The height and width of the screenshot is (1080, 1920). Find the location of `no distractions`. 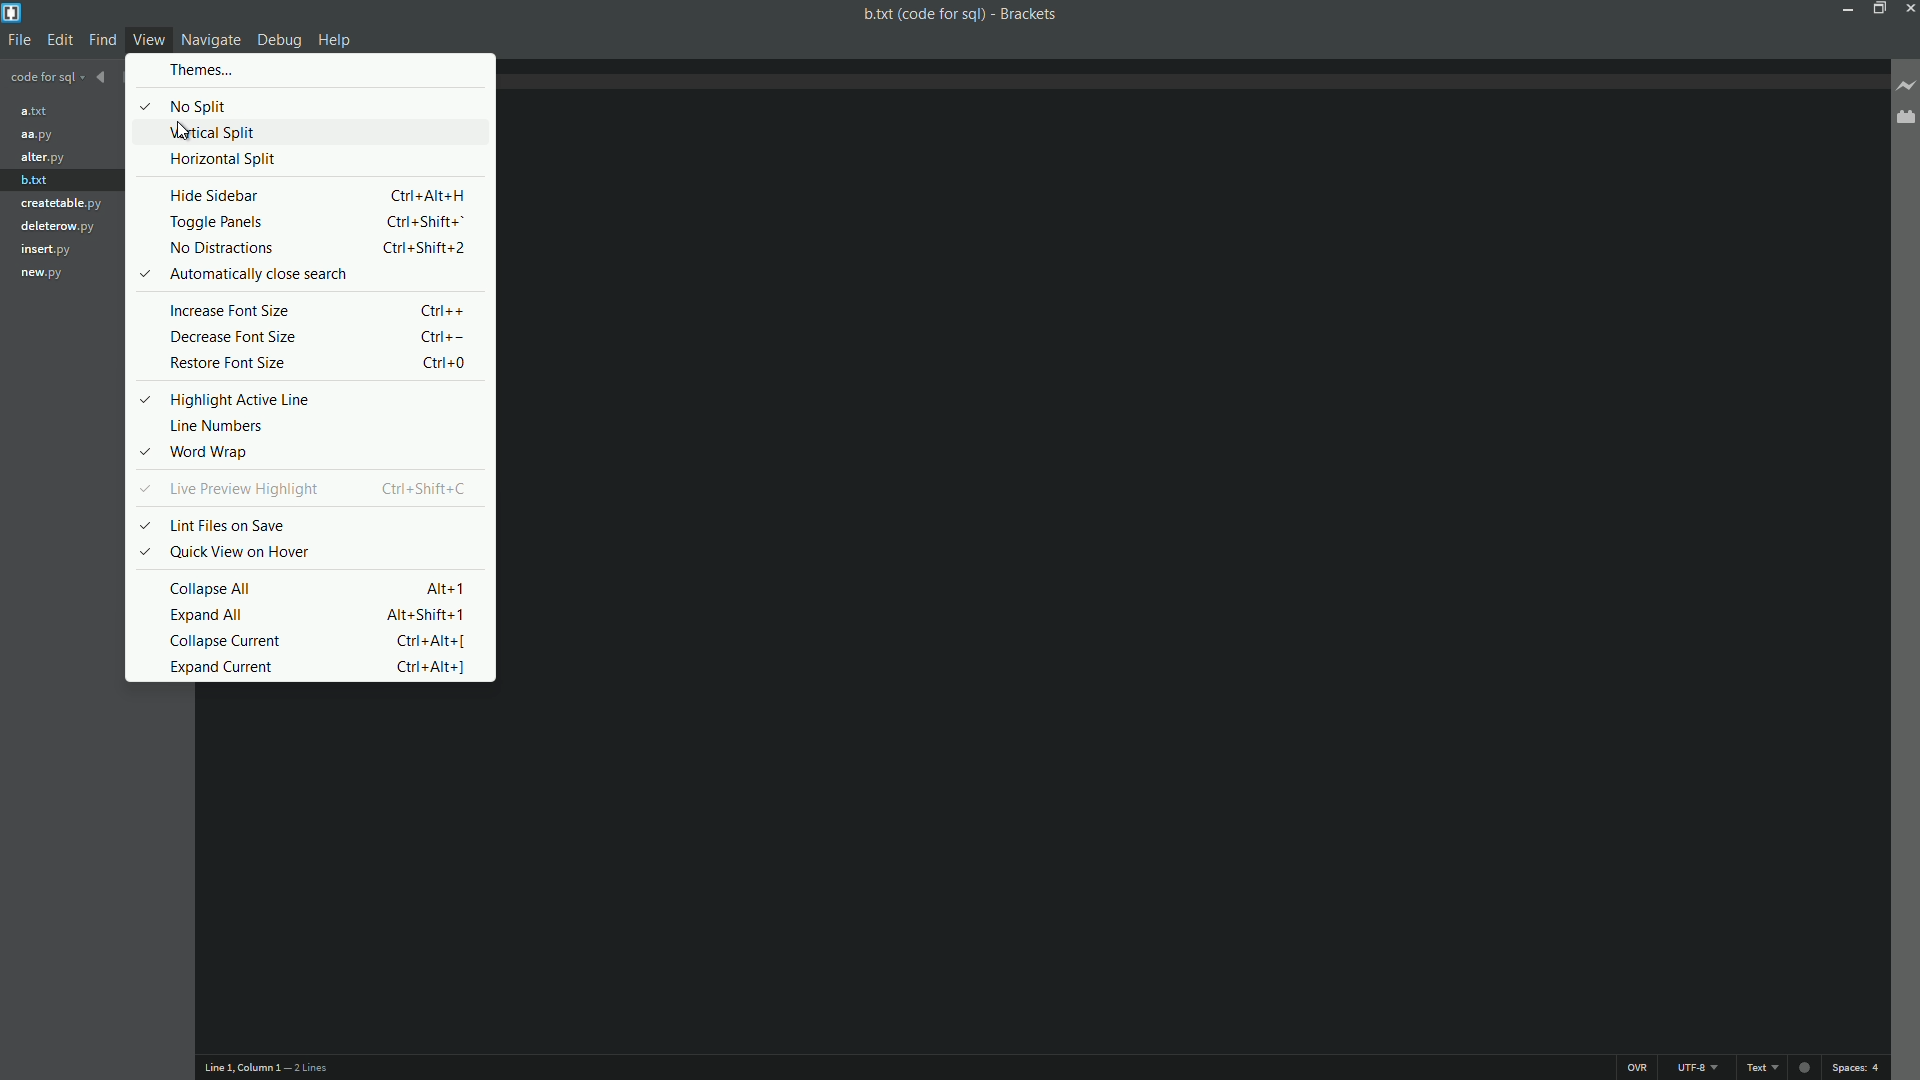

no distractions is located at coordinates (323, 250).